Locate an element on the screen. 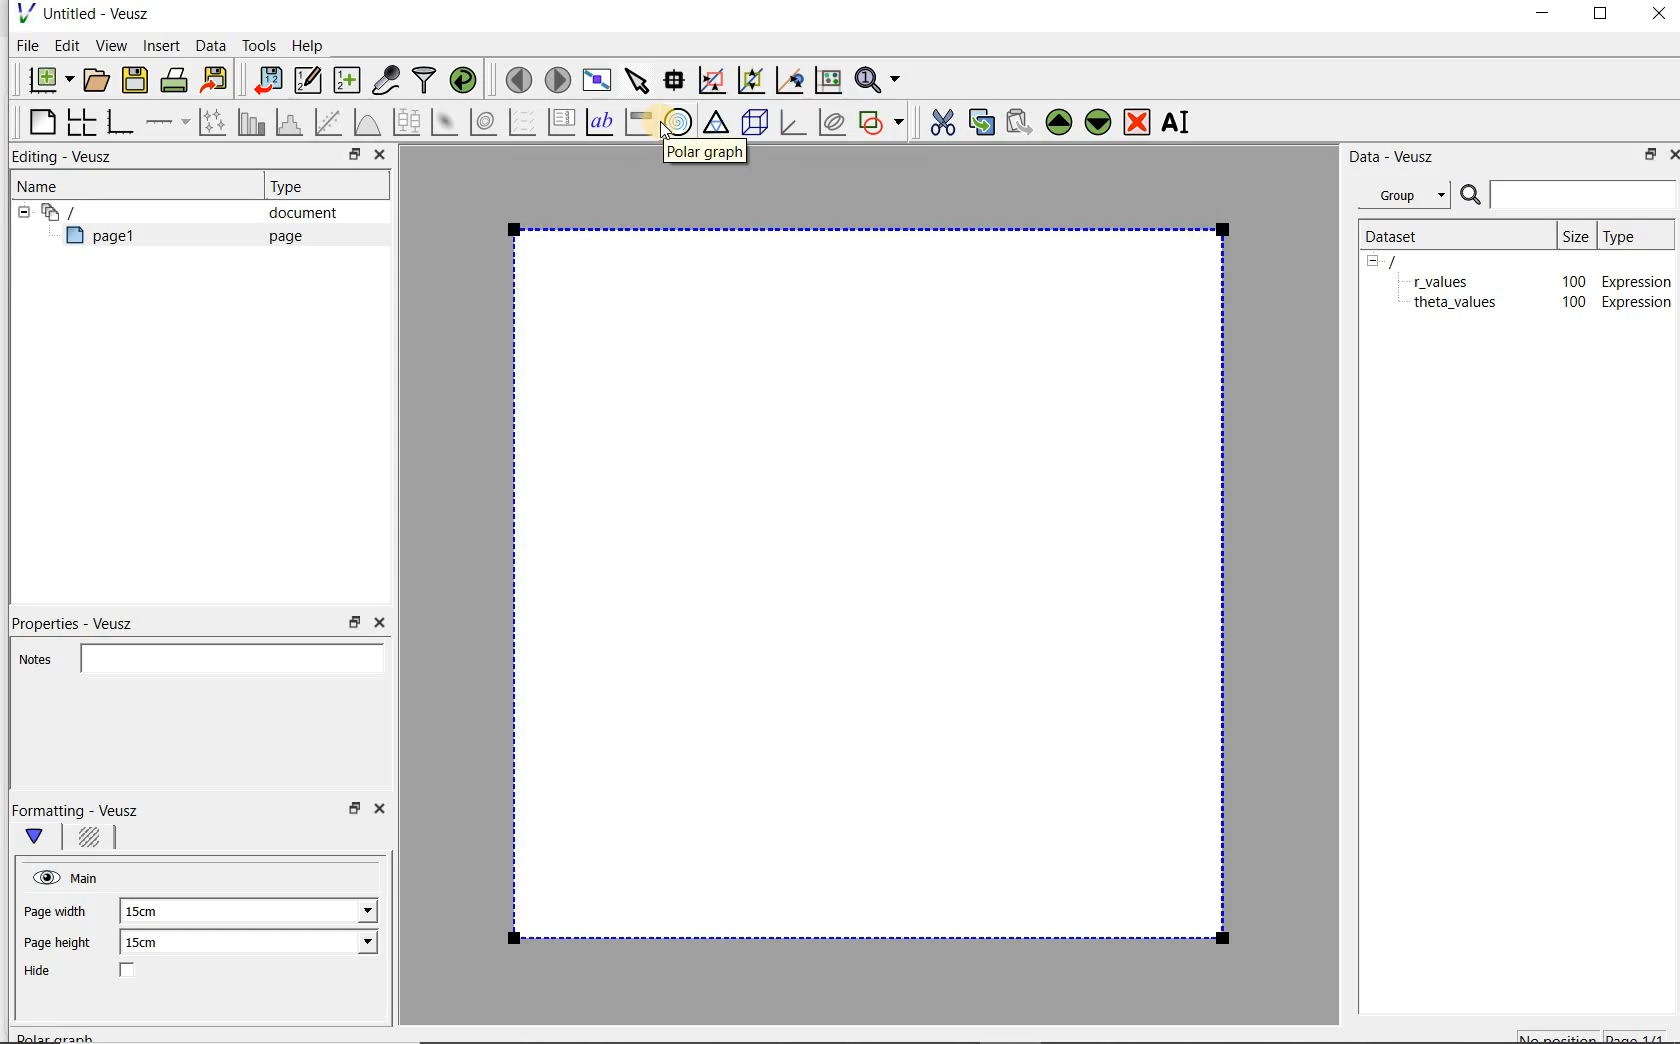 Image resolution: width=1680 pixels, height=1044 pixels. Document widget is located at coordinates (94, 212).